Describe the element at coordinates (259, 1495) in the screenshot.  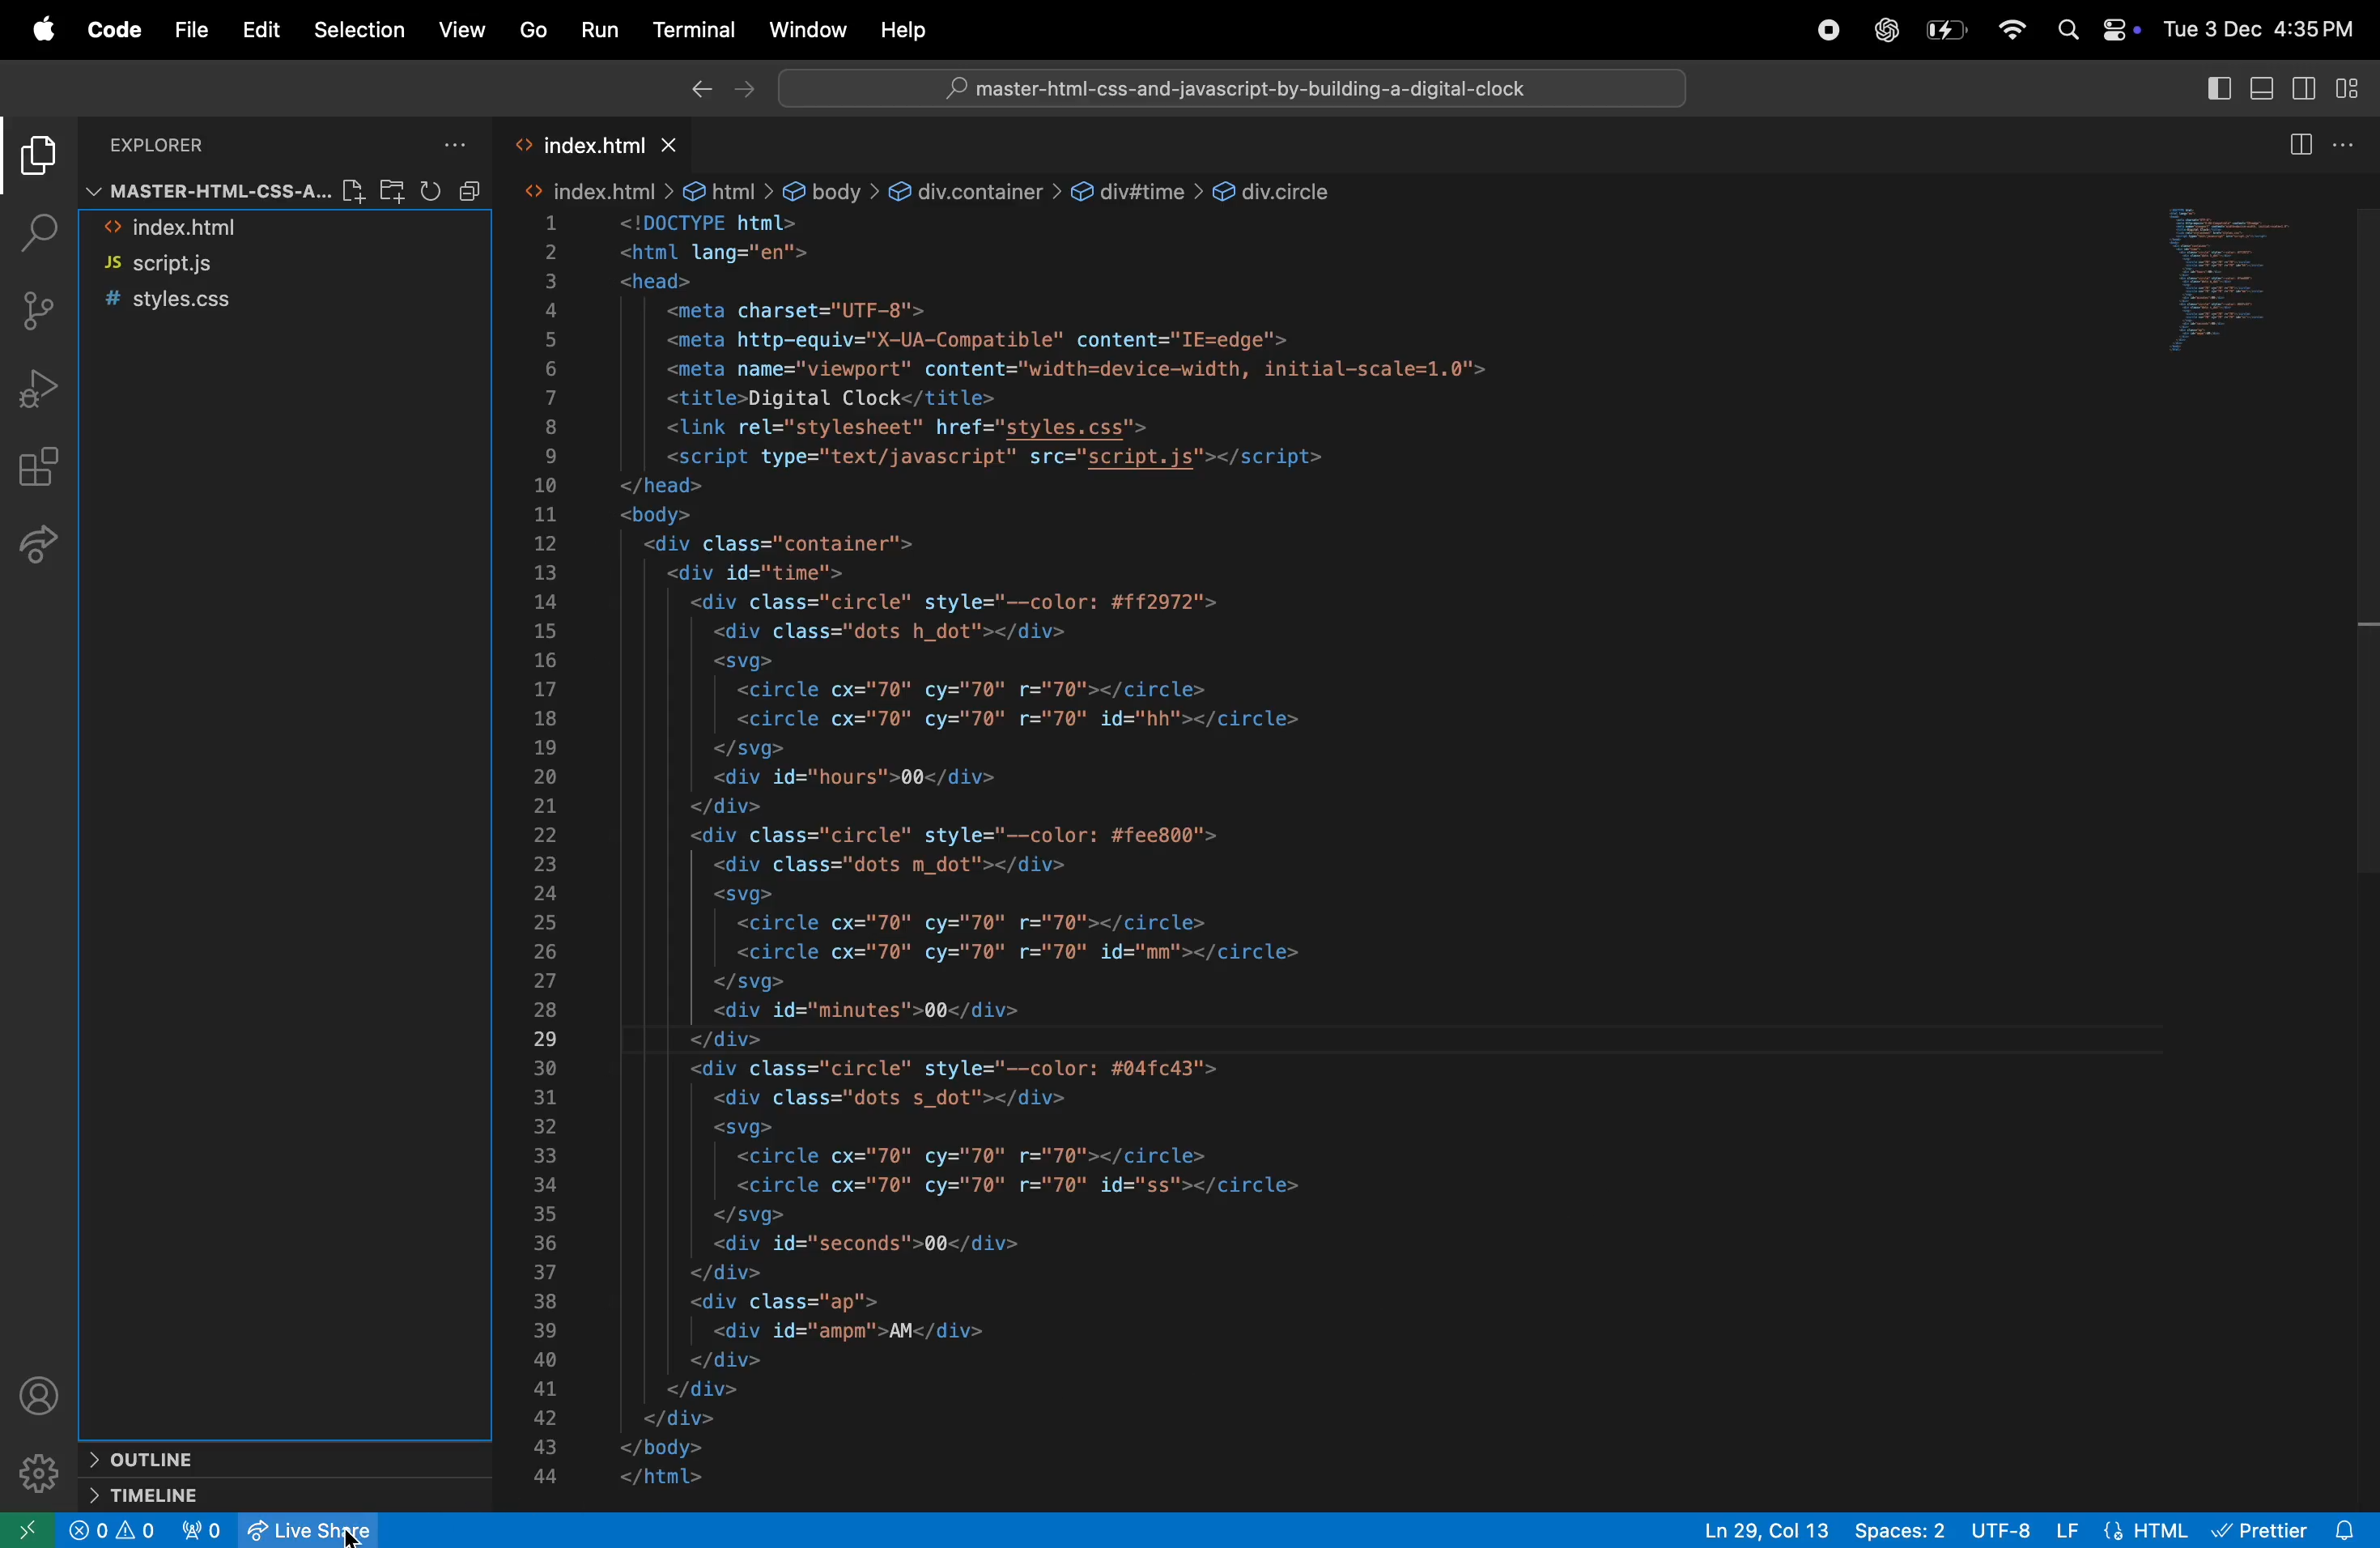
I see `timeline` at that location.